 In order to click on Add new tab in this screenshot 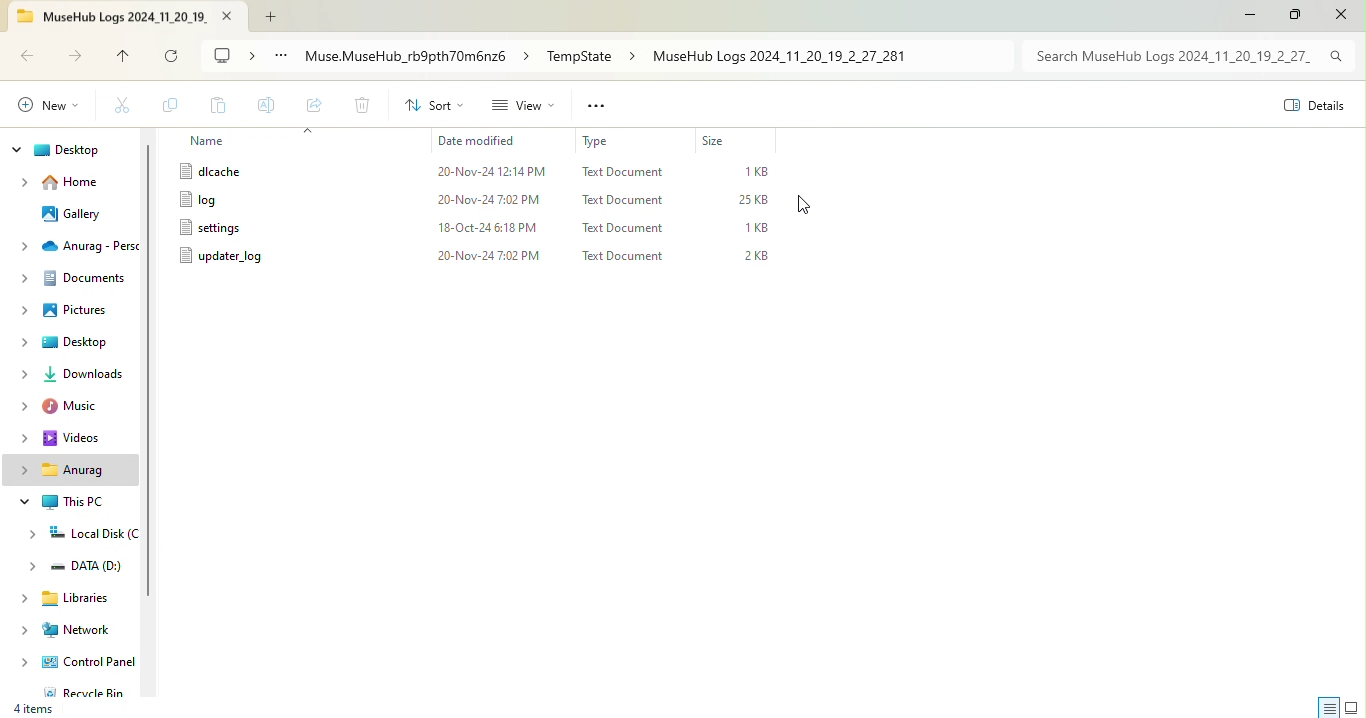, I will do `click(276, 20)`.